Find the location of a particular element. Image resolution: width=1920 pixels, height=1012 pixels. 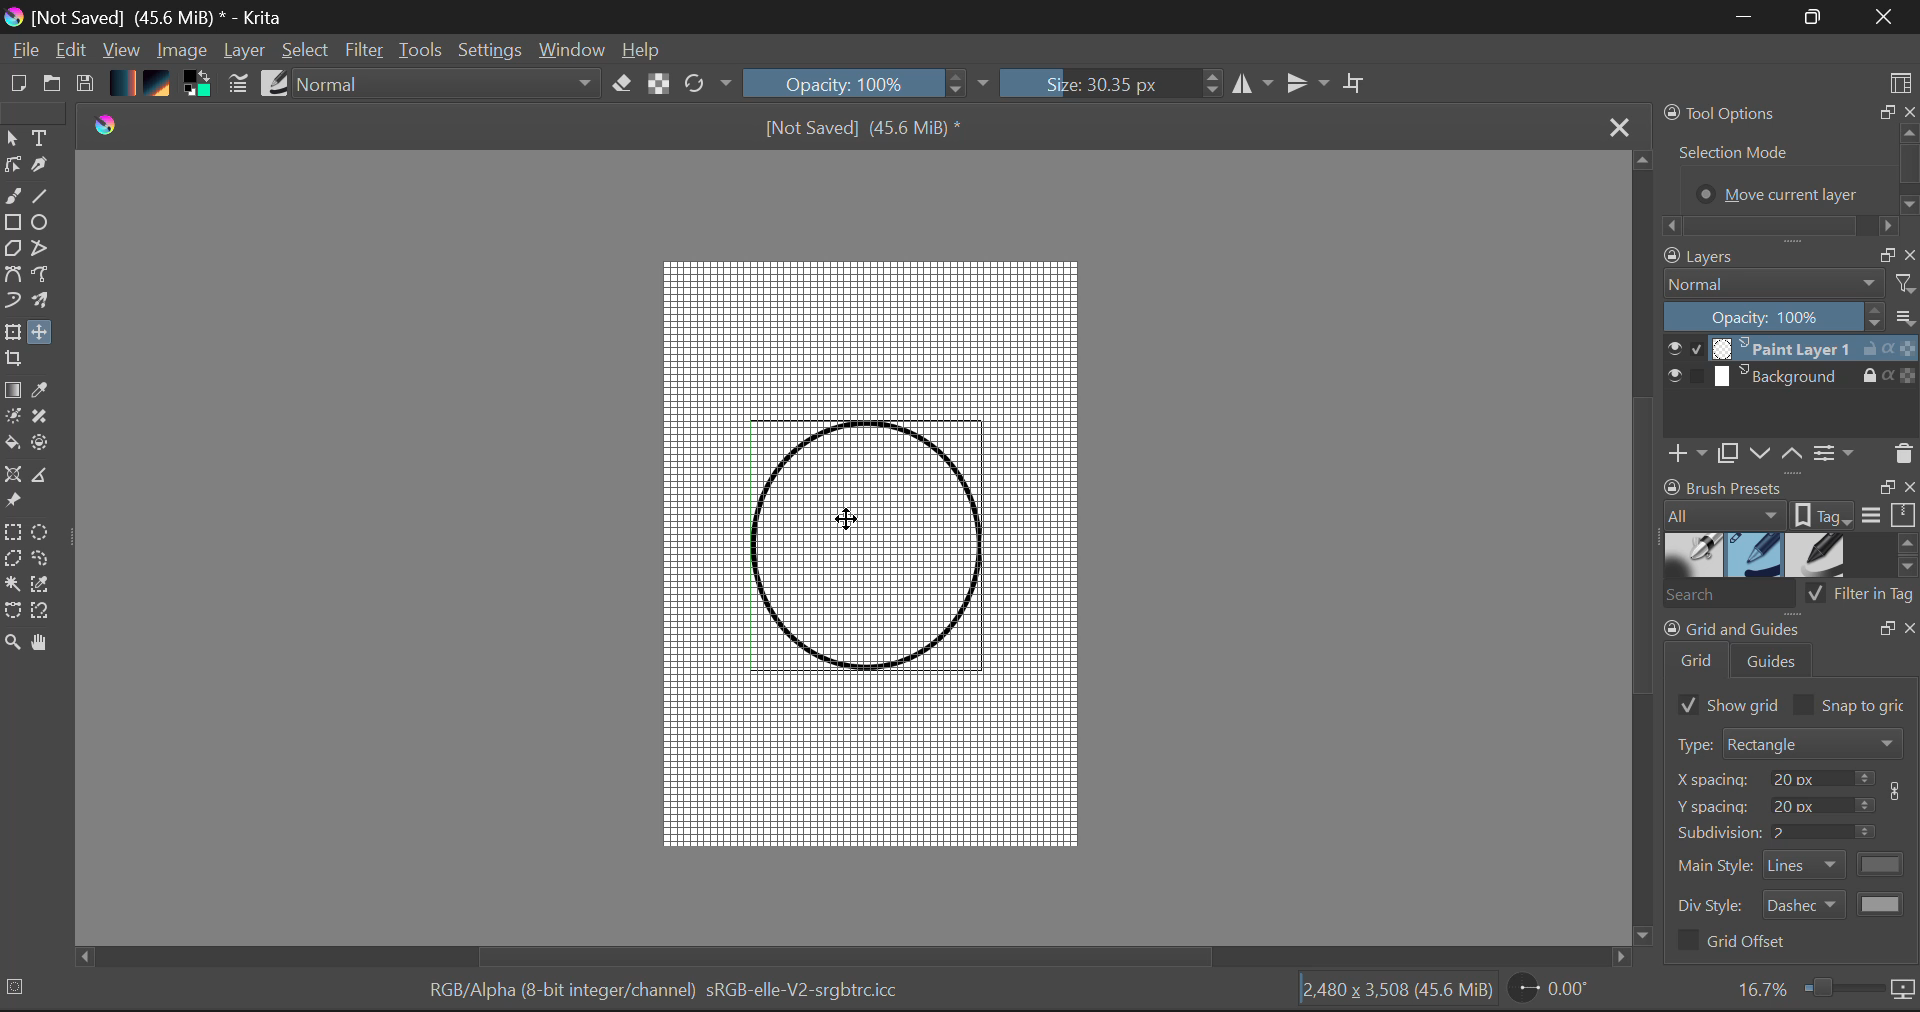

Layer is located at coordinates (246, 52).